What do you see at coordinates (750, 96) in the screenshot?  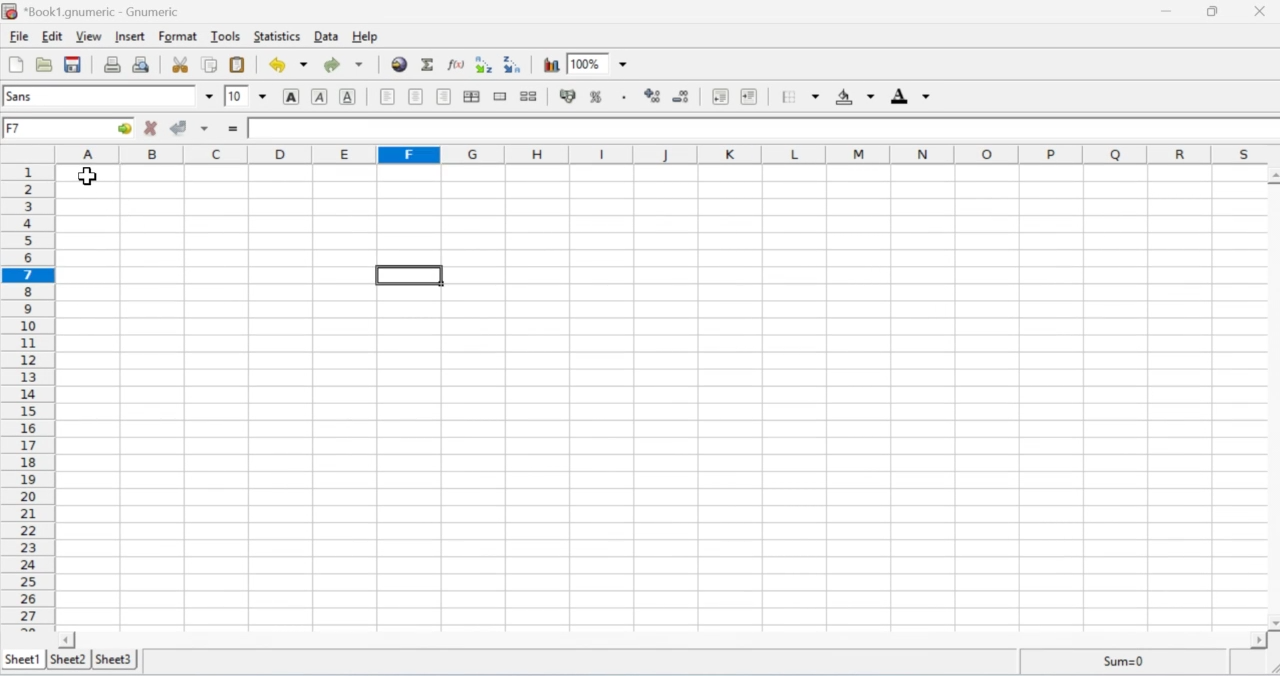 I see `Increase the indent, and align the contents to the left` at bounding box center [750, 96].